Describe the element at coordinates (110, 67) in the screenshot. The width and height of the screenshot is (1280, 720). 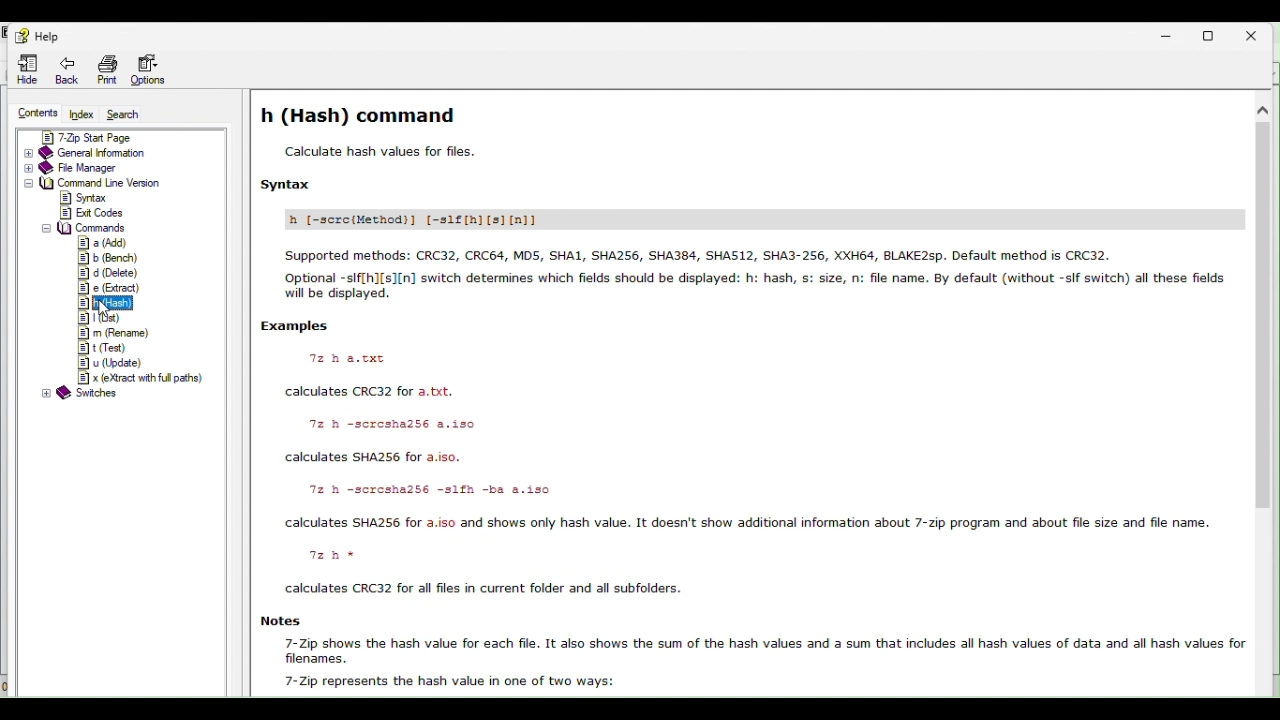
I see `print` at that location.